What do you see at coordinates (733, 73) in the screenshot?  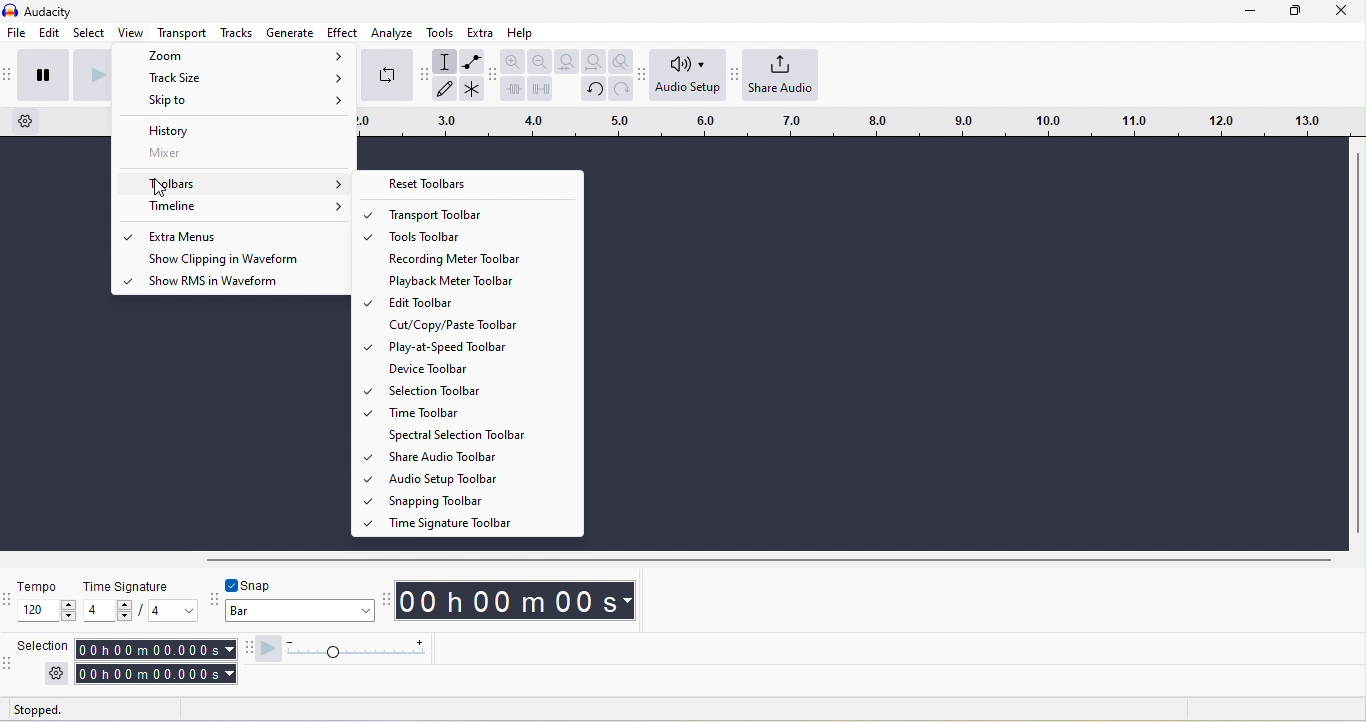 I see `share audio toolbar` at bounding box center [733, 73].